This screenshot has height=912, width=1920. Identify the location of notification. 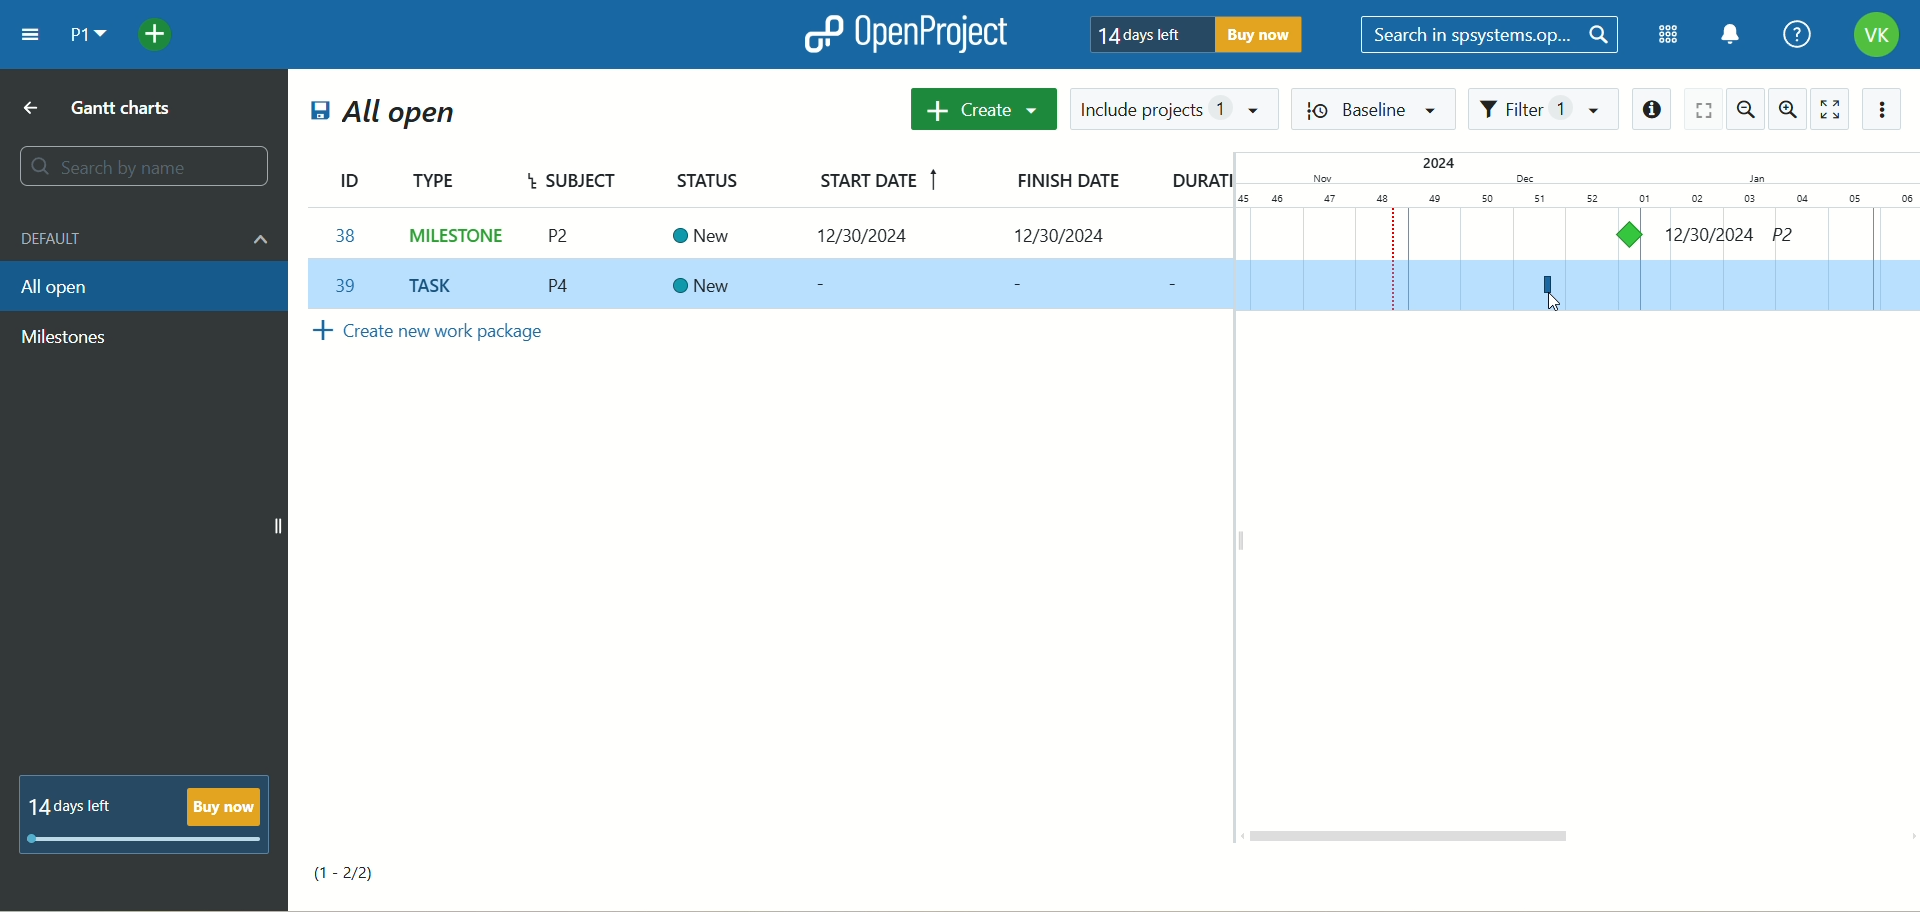
(1729, 35).